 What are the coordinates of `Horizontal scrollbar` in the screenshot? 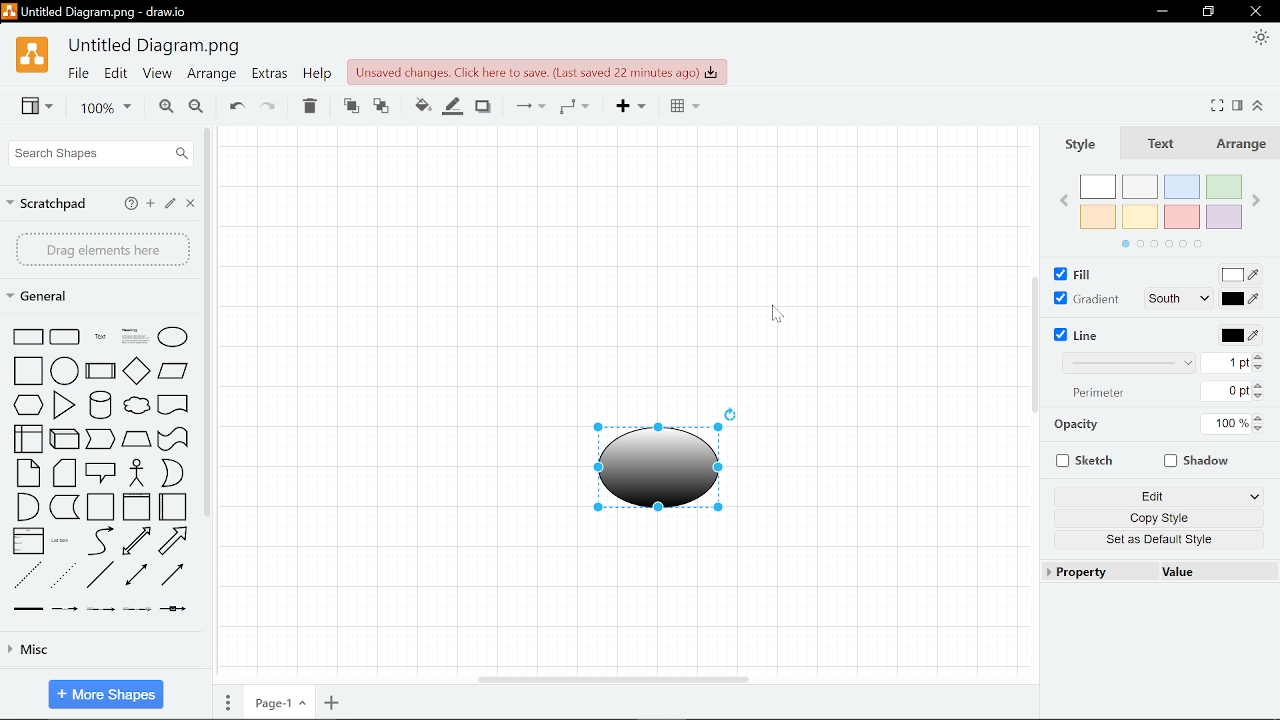 It's located at (616, 680).